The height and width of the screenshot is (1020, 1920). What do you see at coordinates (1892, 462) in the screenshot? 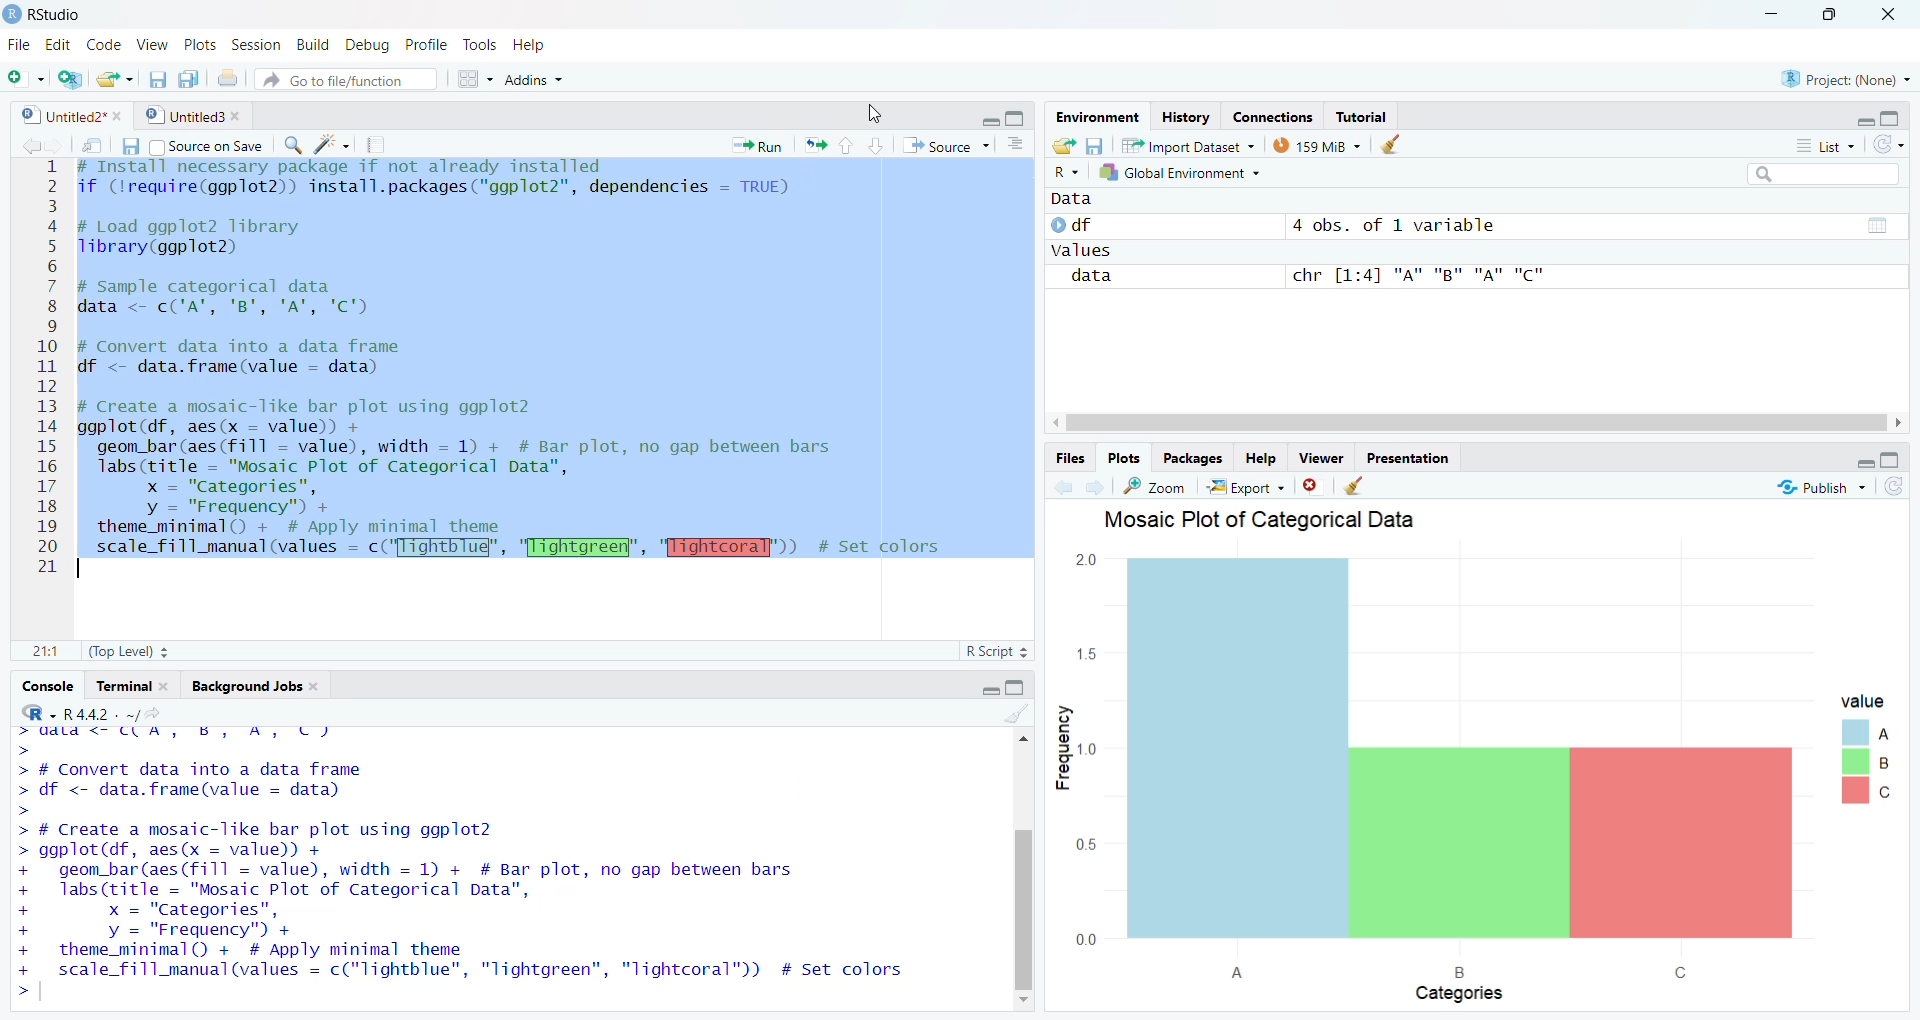
I see `Maximize` at bounding box center [1892, 462].